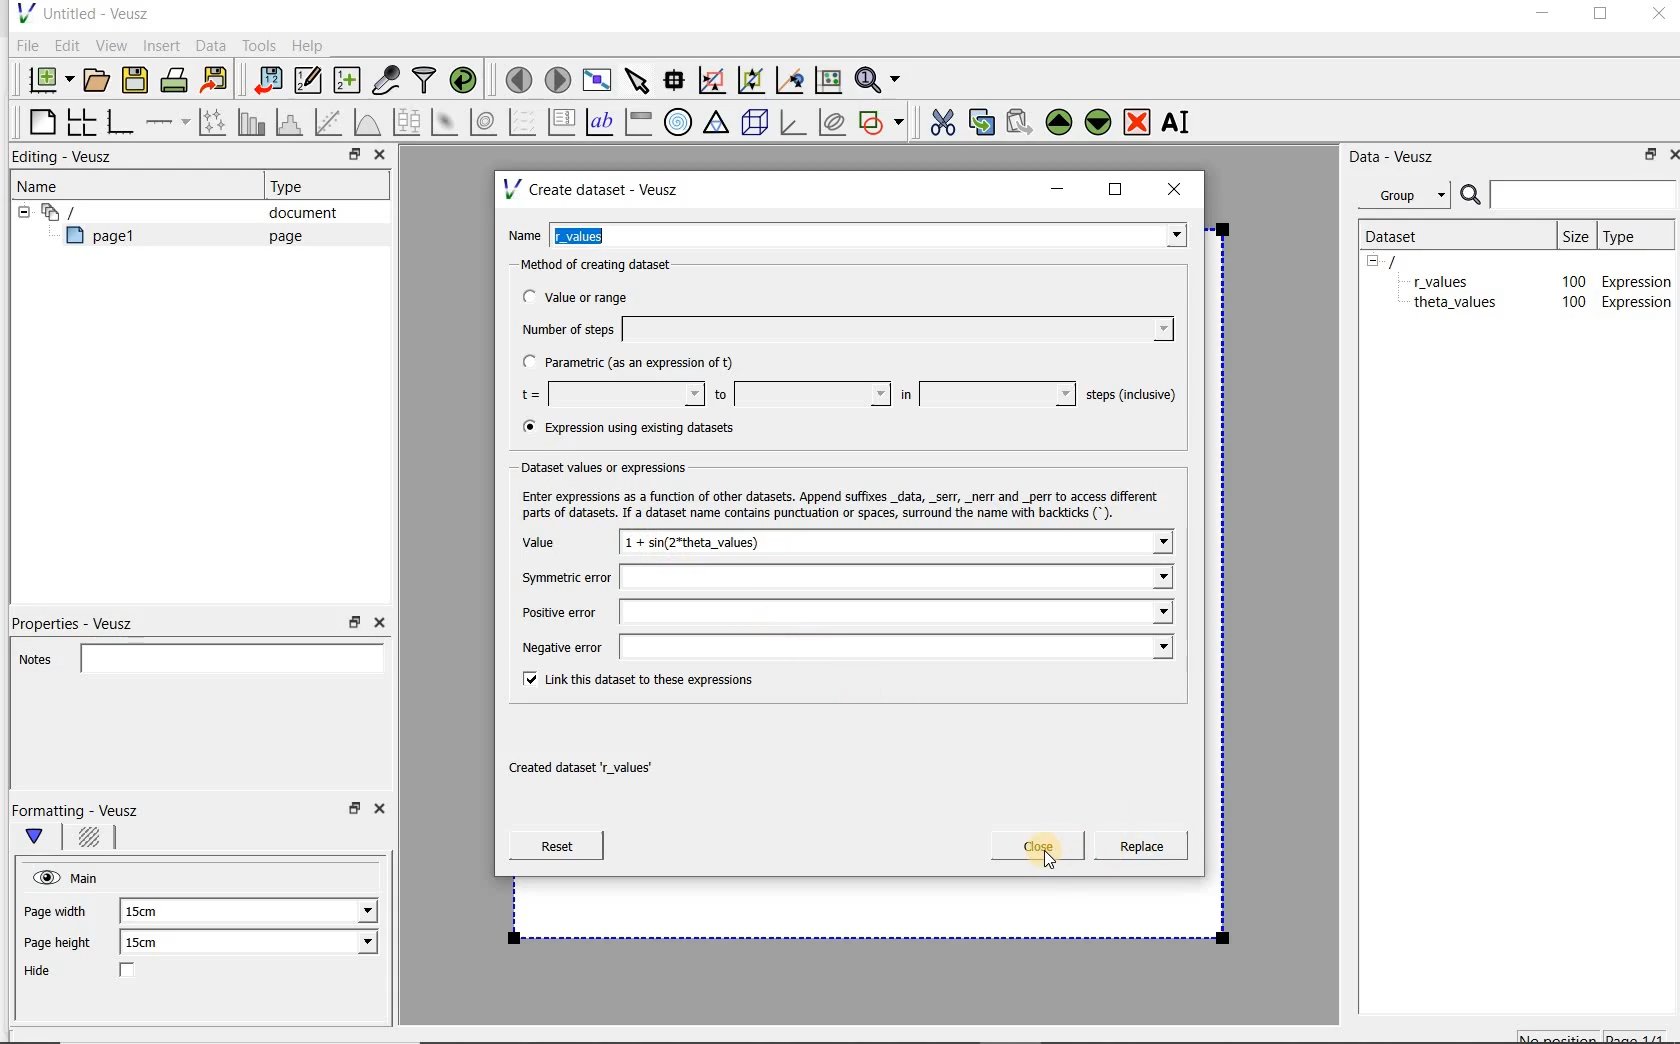 The width and height of the screenshot is (1680, 1044). Describe the element at coordinates (1138, 121) in the screenshot. I see `remove the selected widget` at that location.